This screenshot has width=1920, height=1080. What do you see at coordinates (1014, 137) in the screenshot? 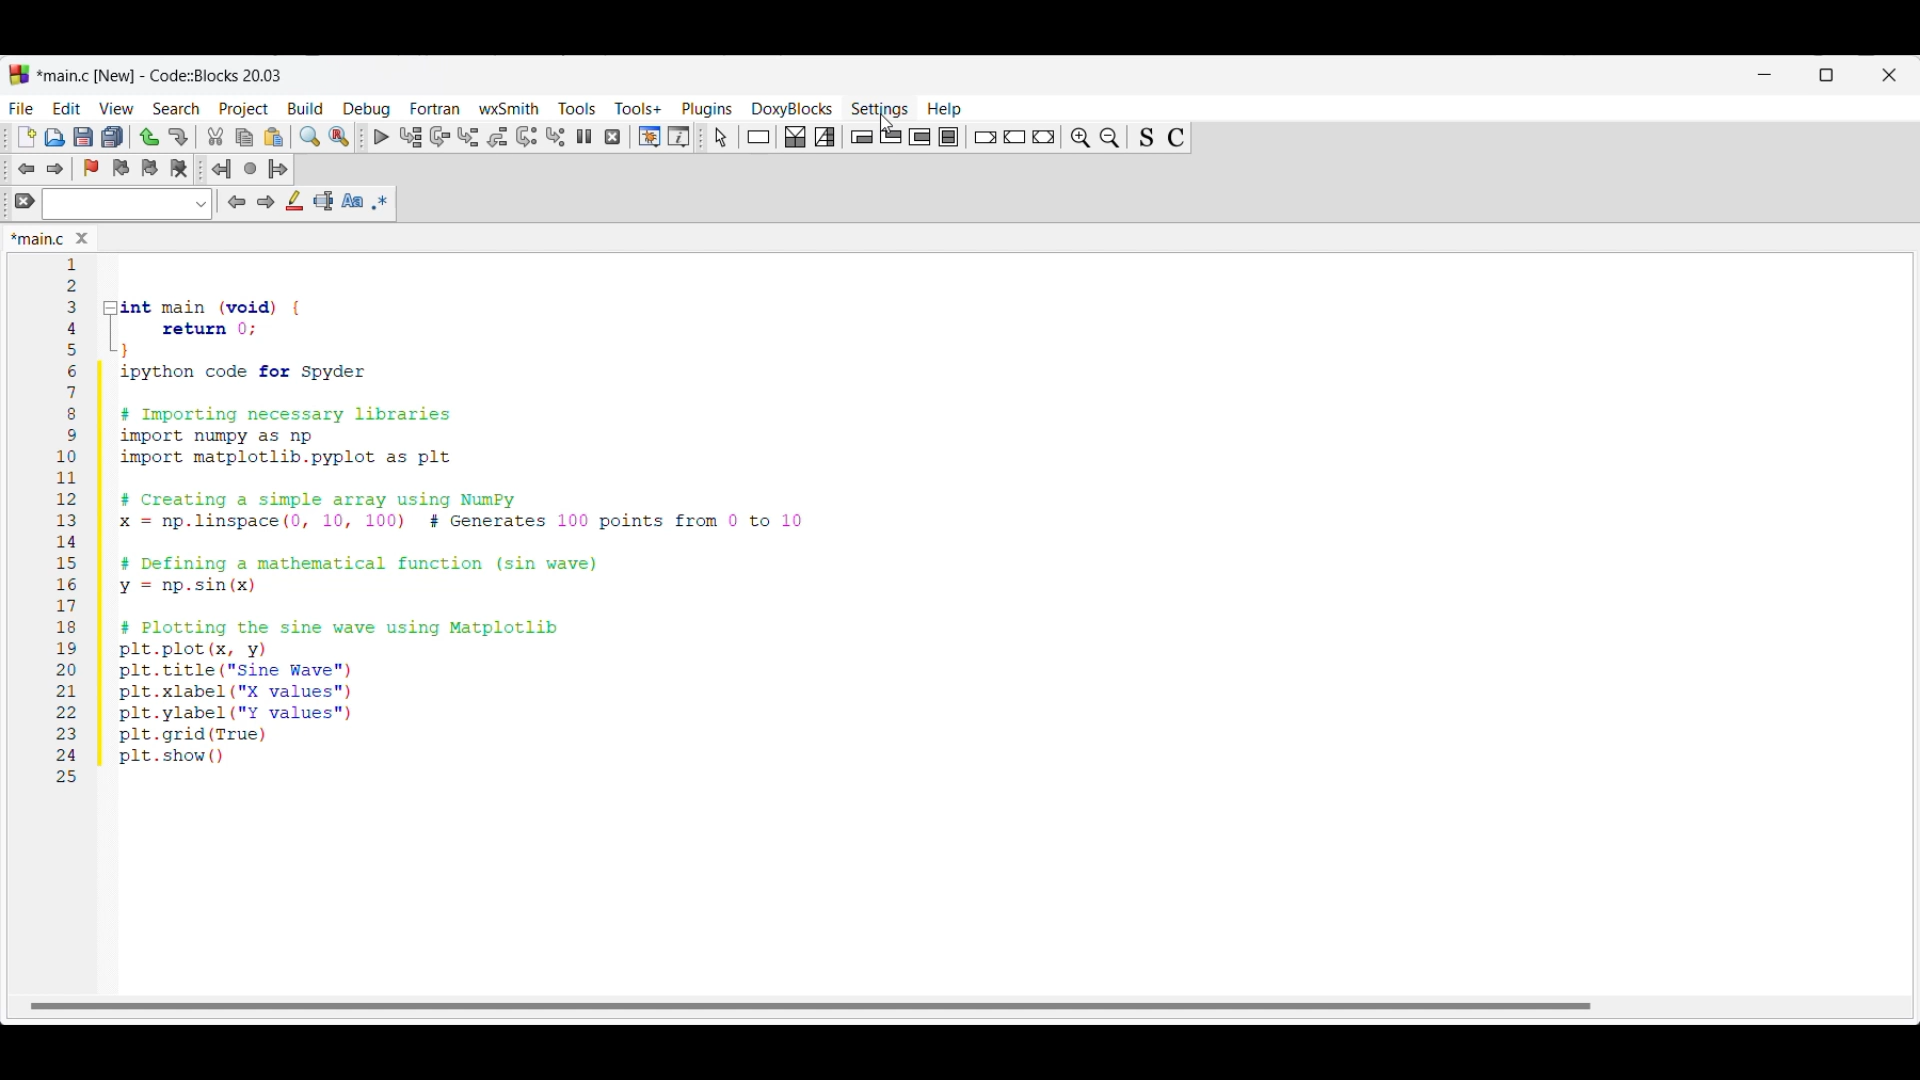
I see `Continue instruction` at bounding box center [1014, 137].